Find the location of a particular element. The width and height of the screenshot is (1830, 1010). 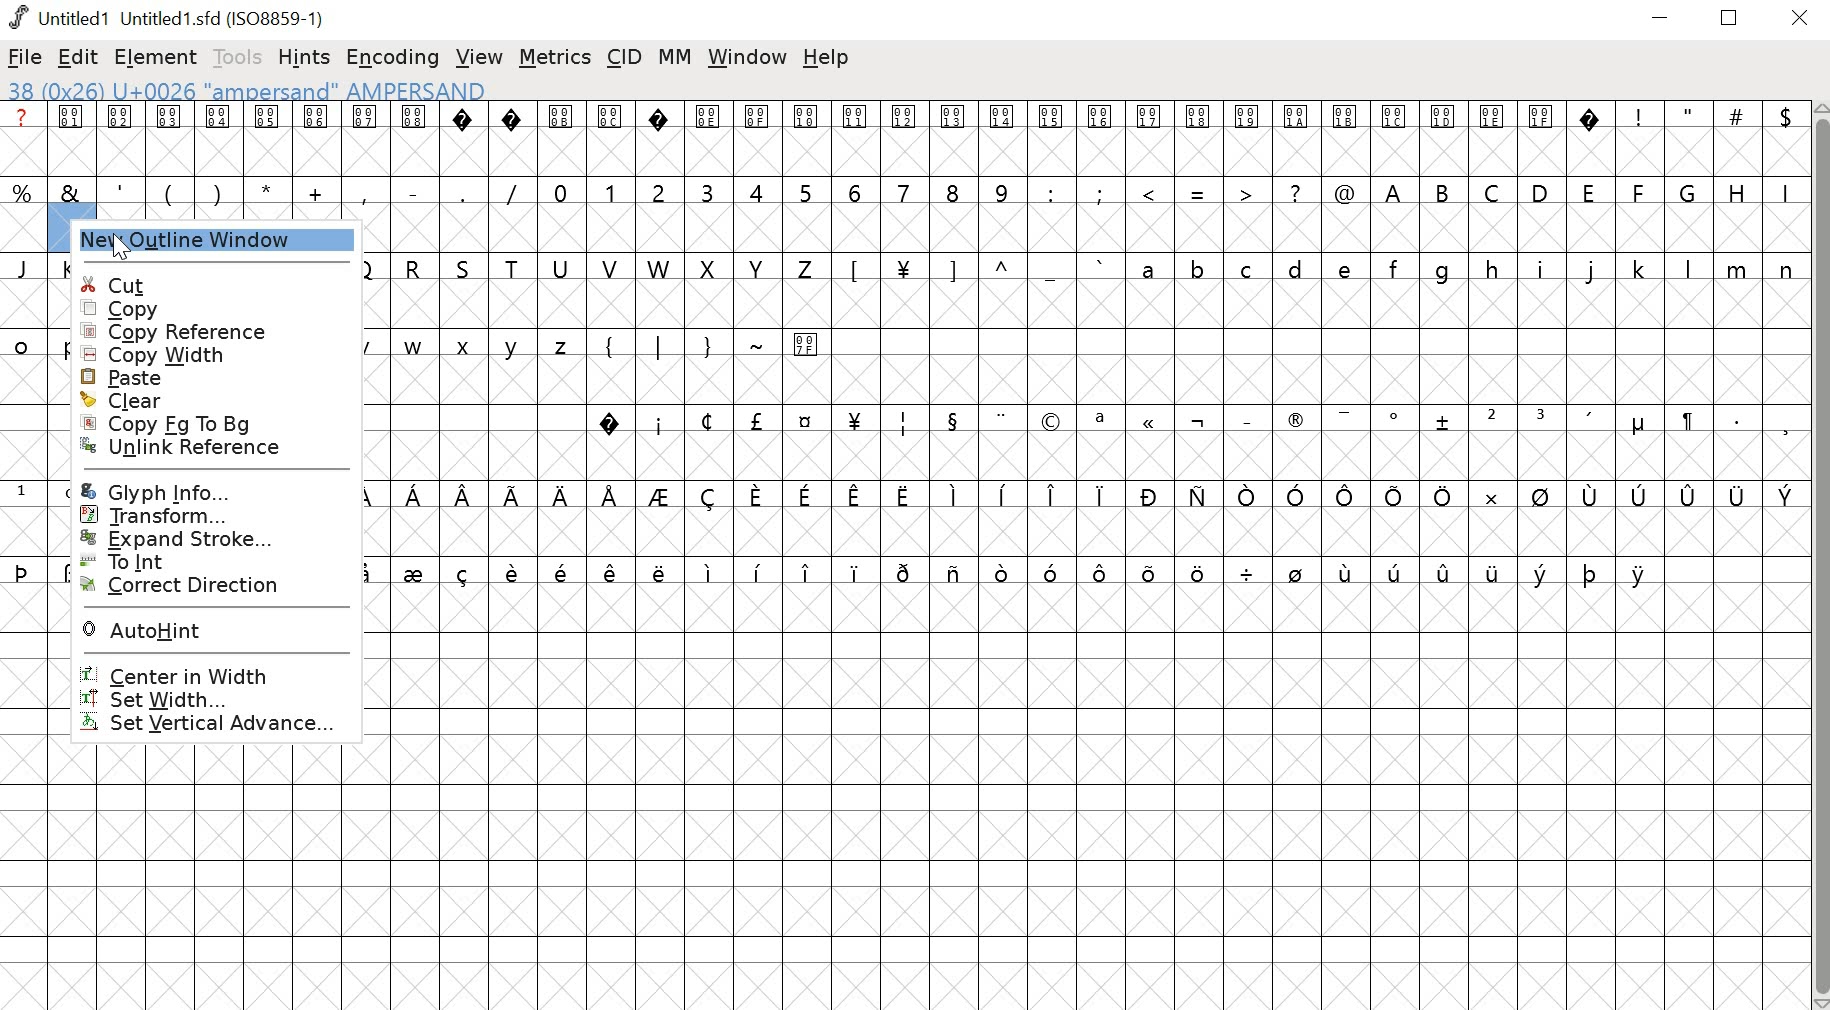

symbol is located at coordinates (1098, 493).